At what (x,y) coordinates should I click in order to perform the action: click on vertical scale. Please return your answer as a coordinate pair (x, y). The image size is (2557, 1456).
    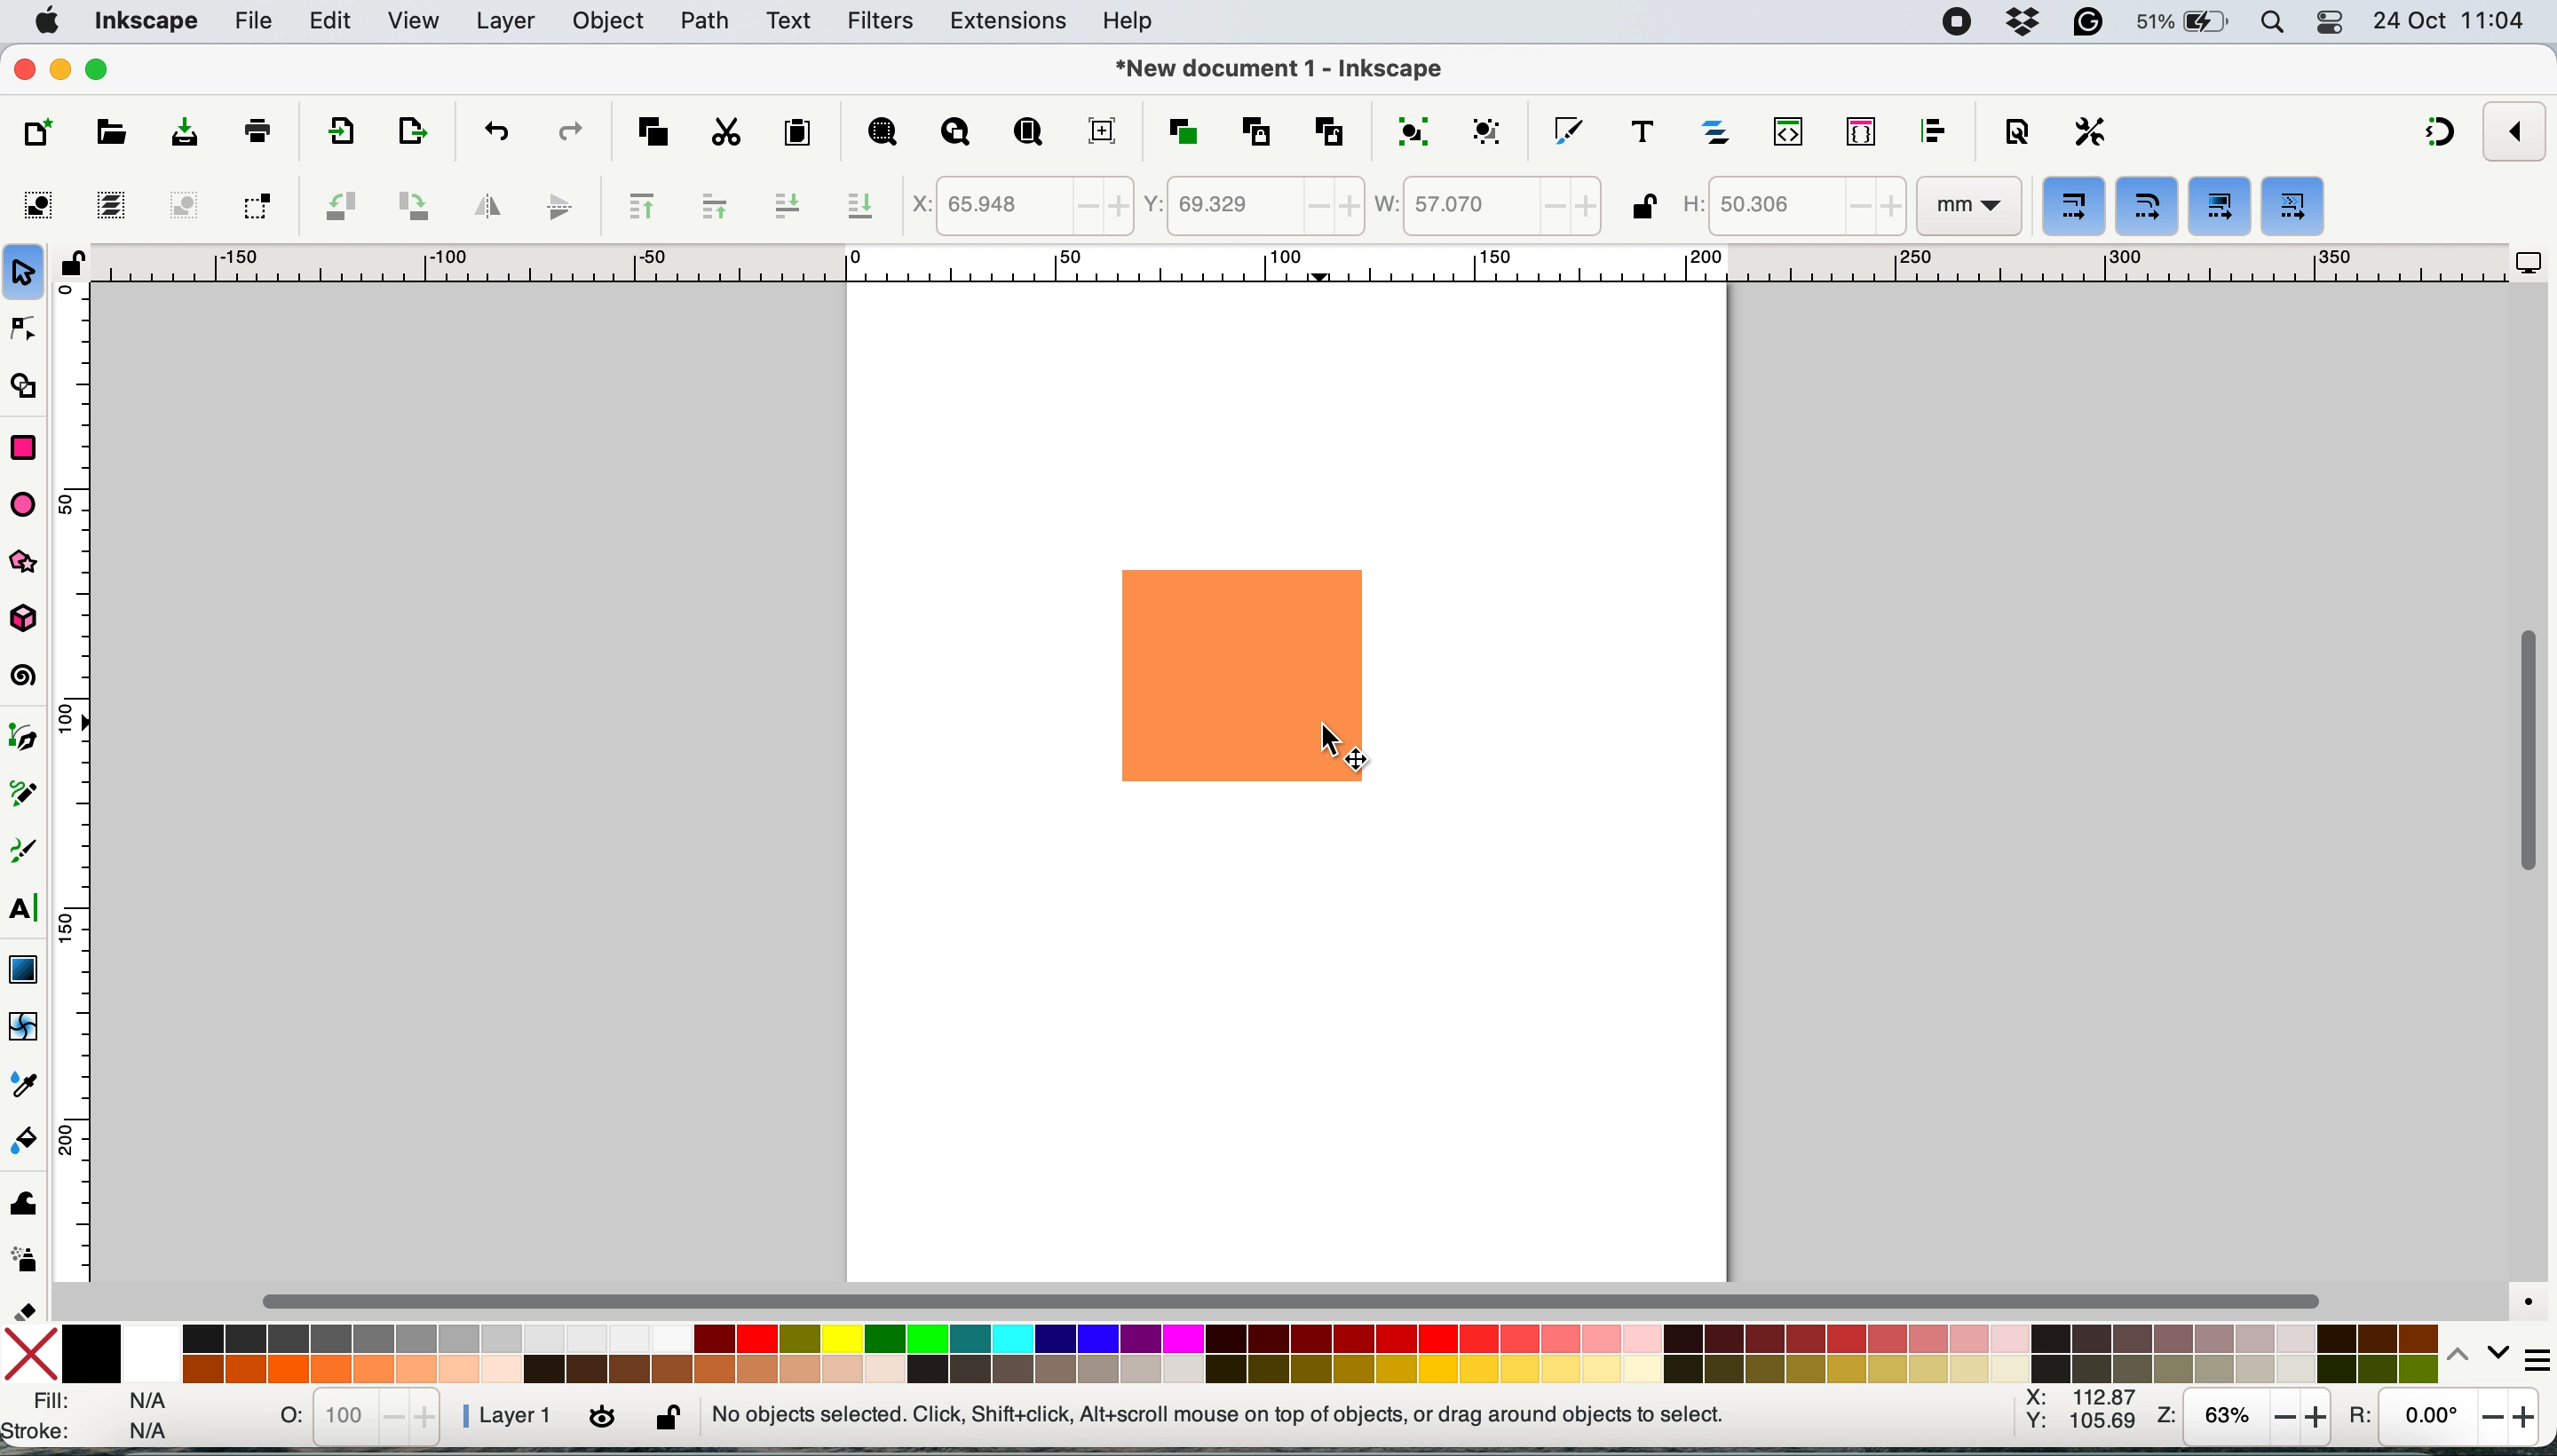
    Looking at the image, I should click on (92, 792).